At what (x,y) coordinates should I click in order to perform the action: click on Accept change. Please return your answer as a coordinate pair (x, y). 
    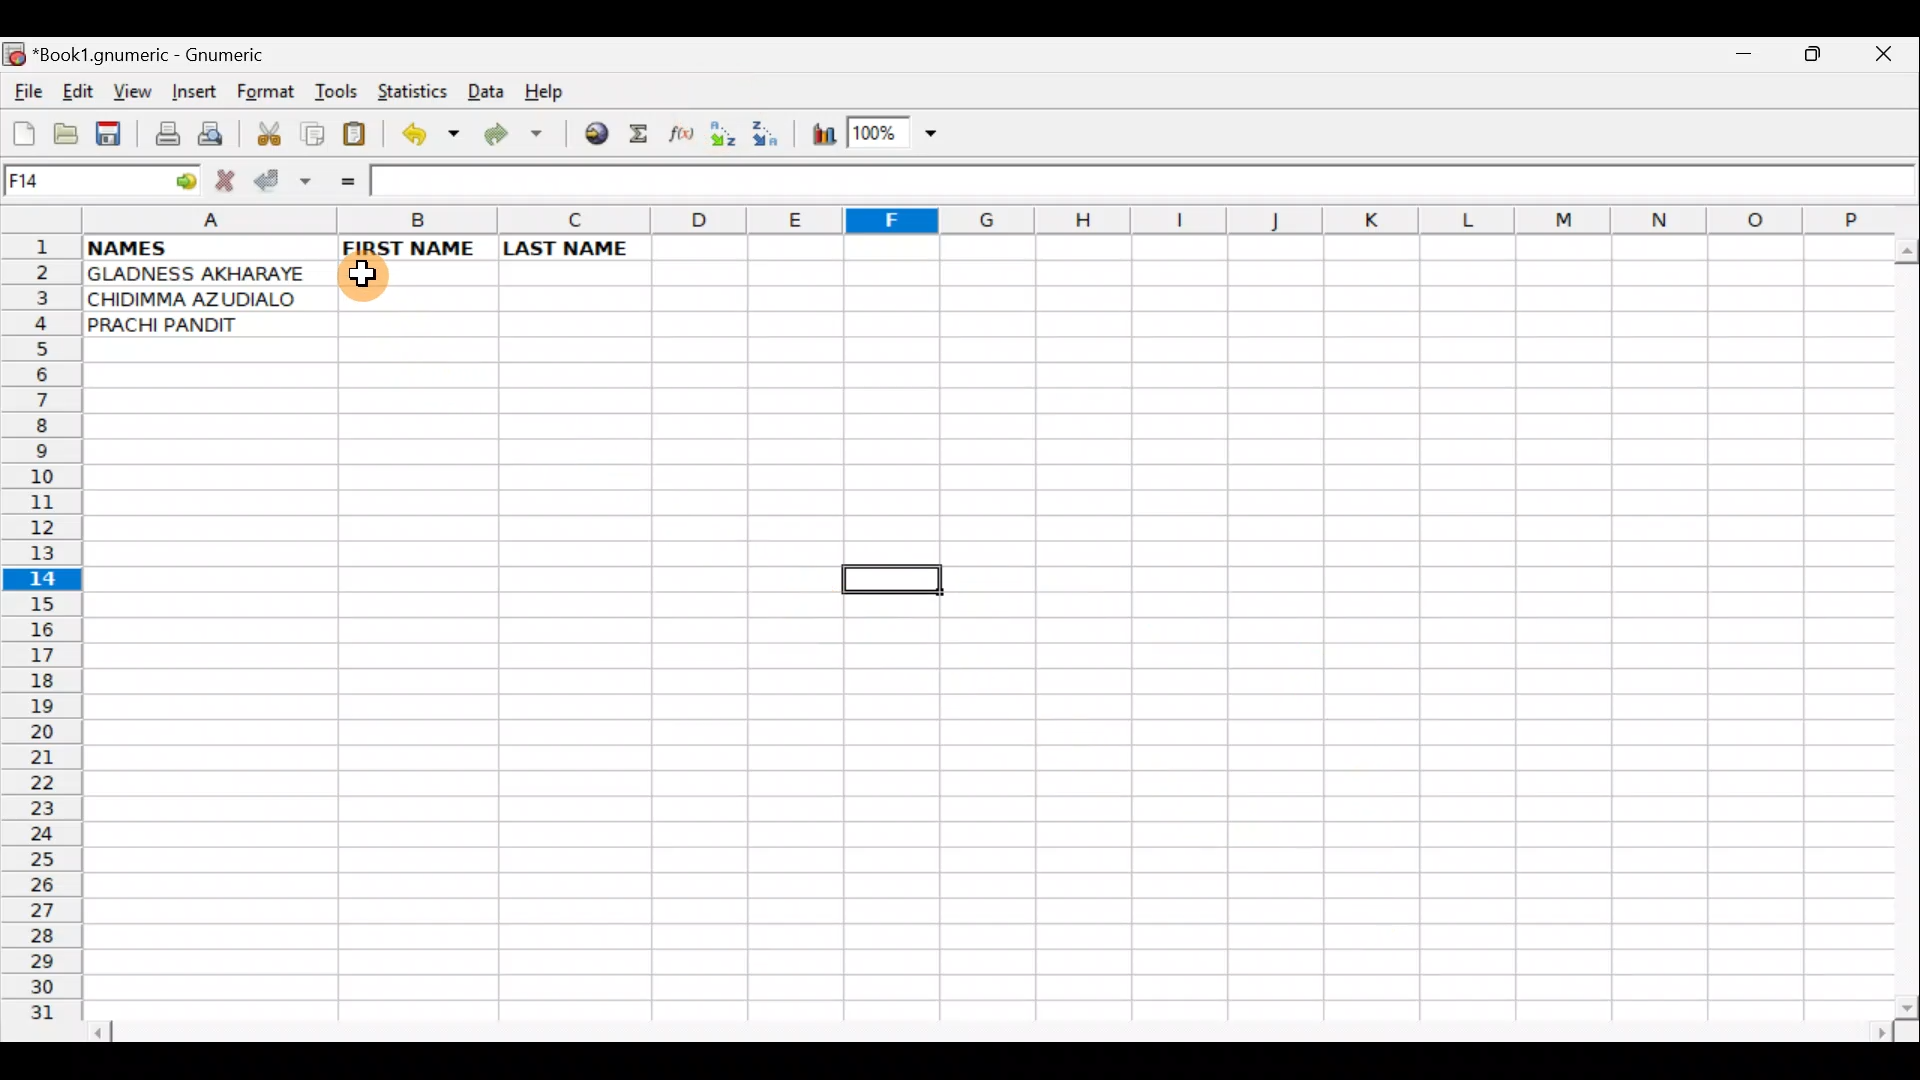
    Looking at the image, I should click on (284, 177).